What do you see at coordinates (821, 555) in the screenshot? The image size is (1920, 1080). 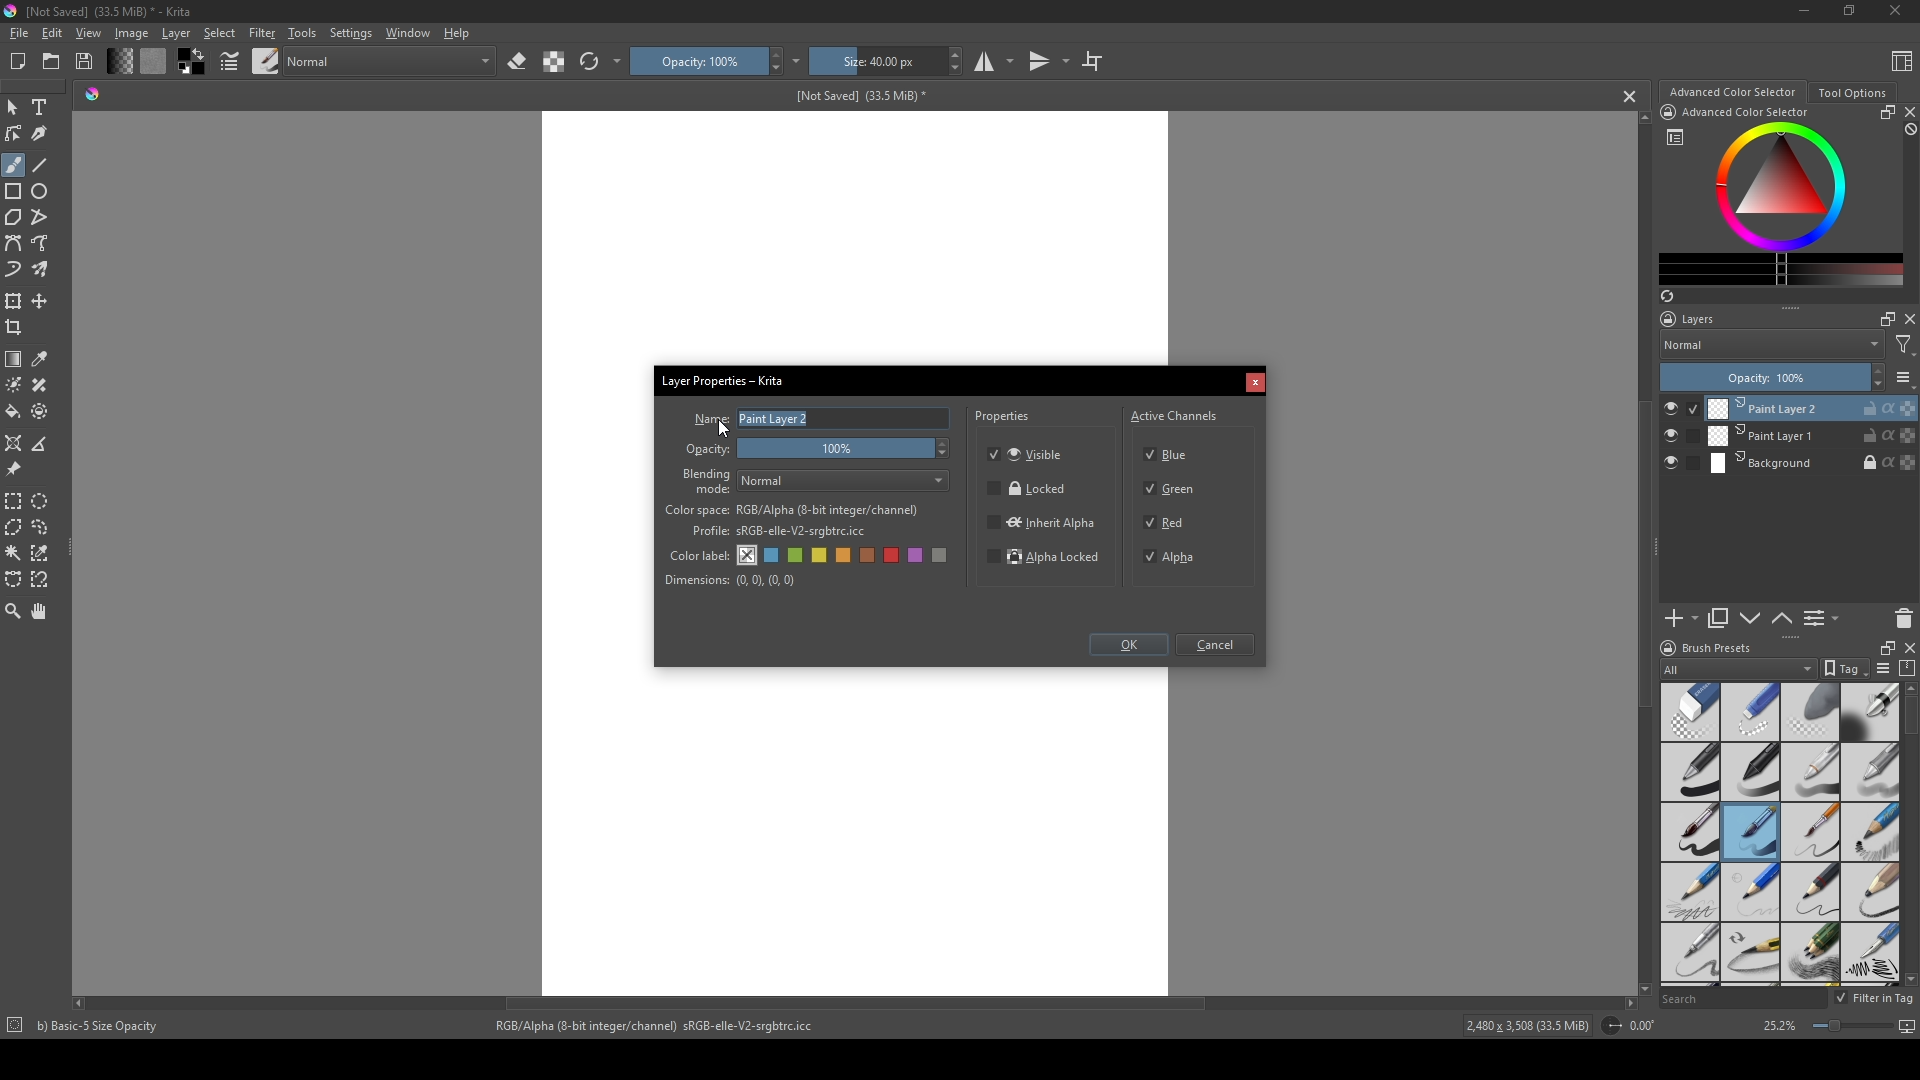 I see `lemon` at bounding box center [821, 555].